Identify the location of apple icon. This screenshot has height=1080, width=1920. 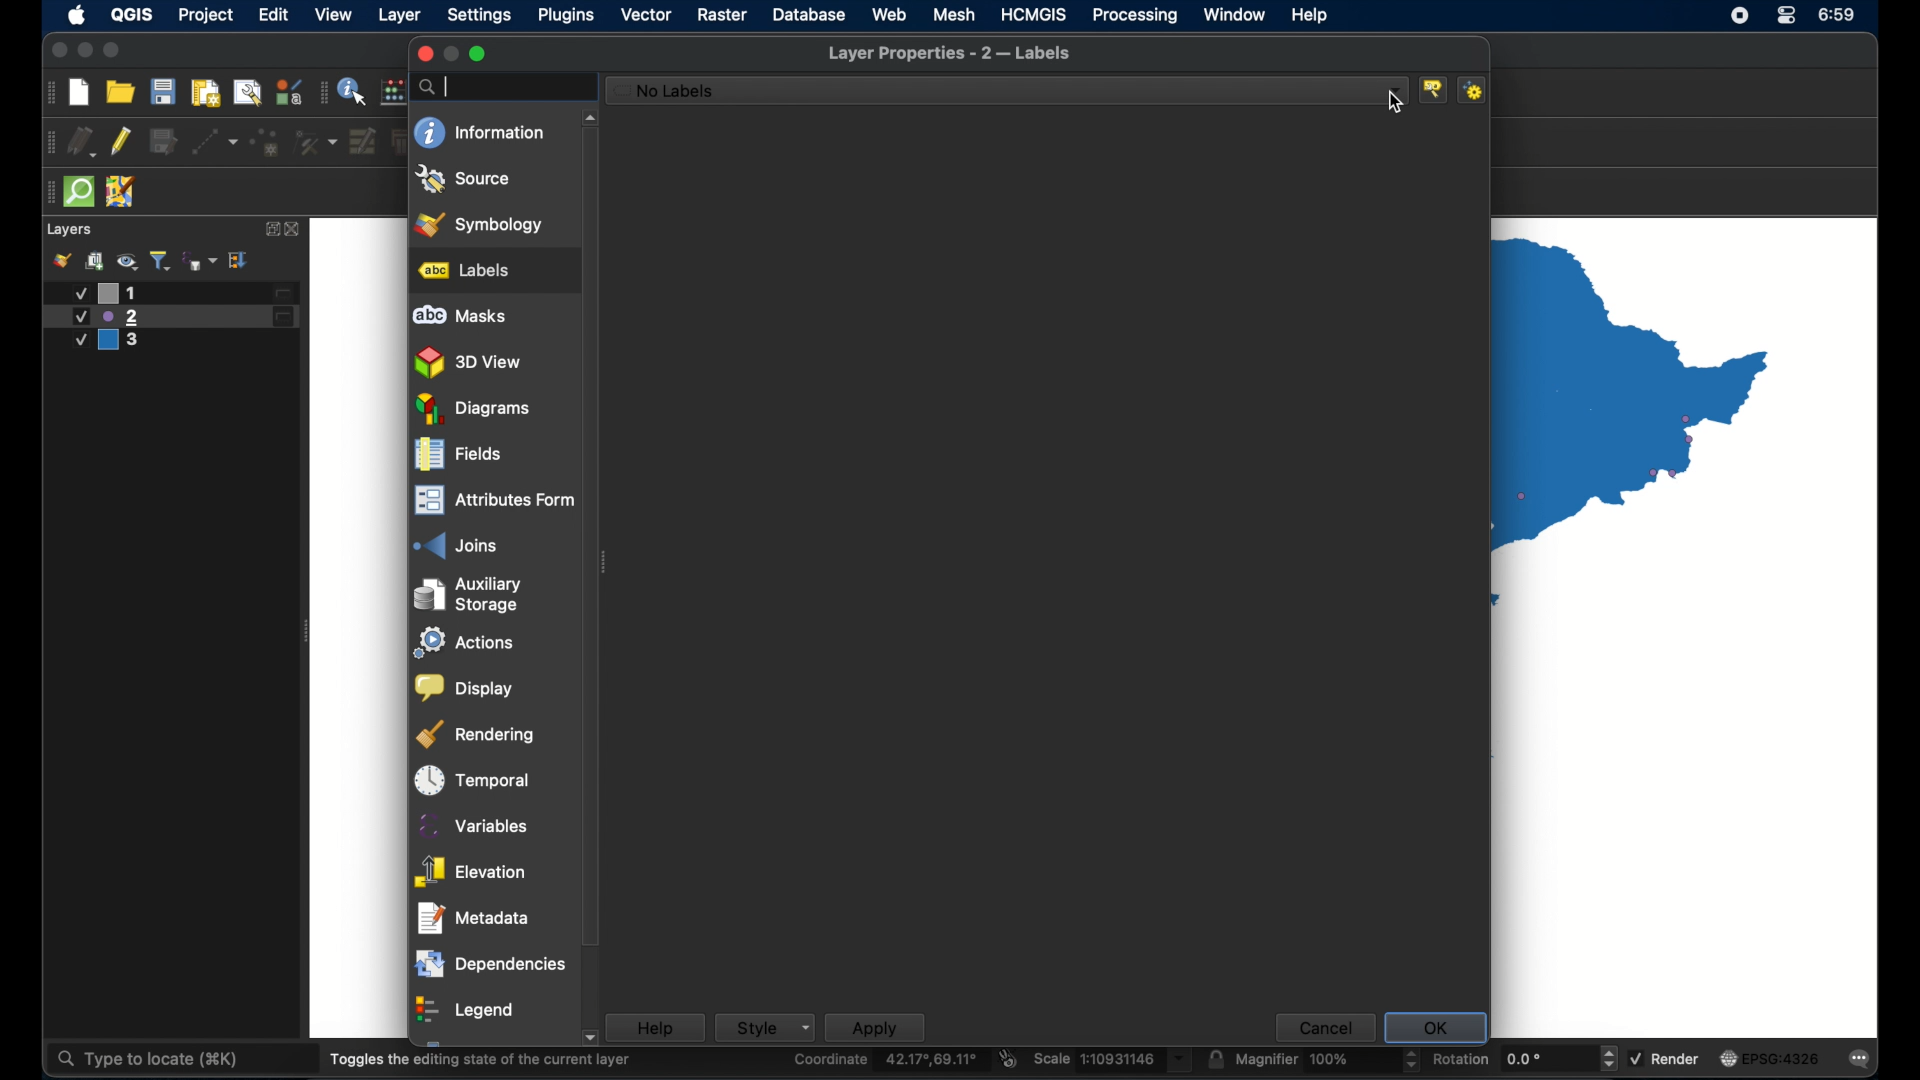
(78, 15).